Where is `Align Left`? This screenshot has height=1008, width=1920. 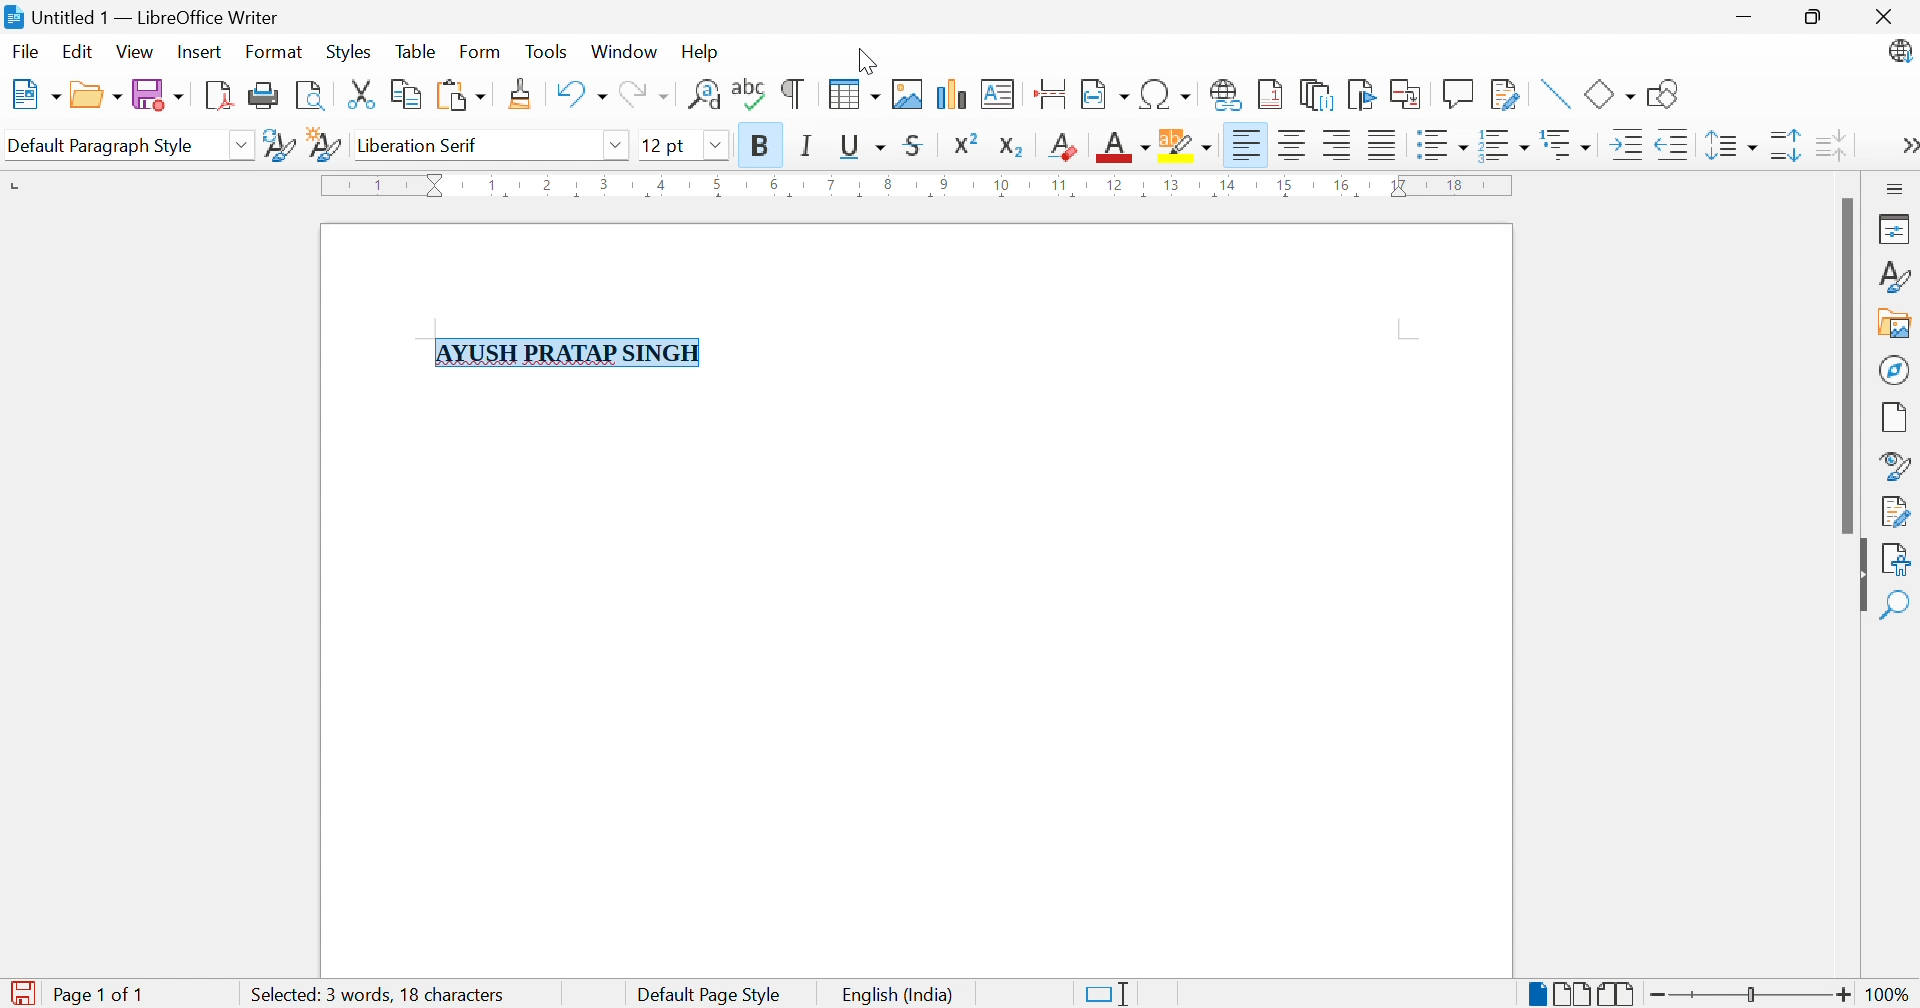 Align Left is located at coordinates (1244, 145).